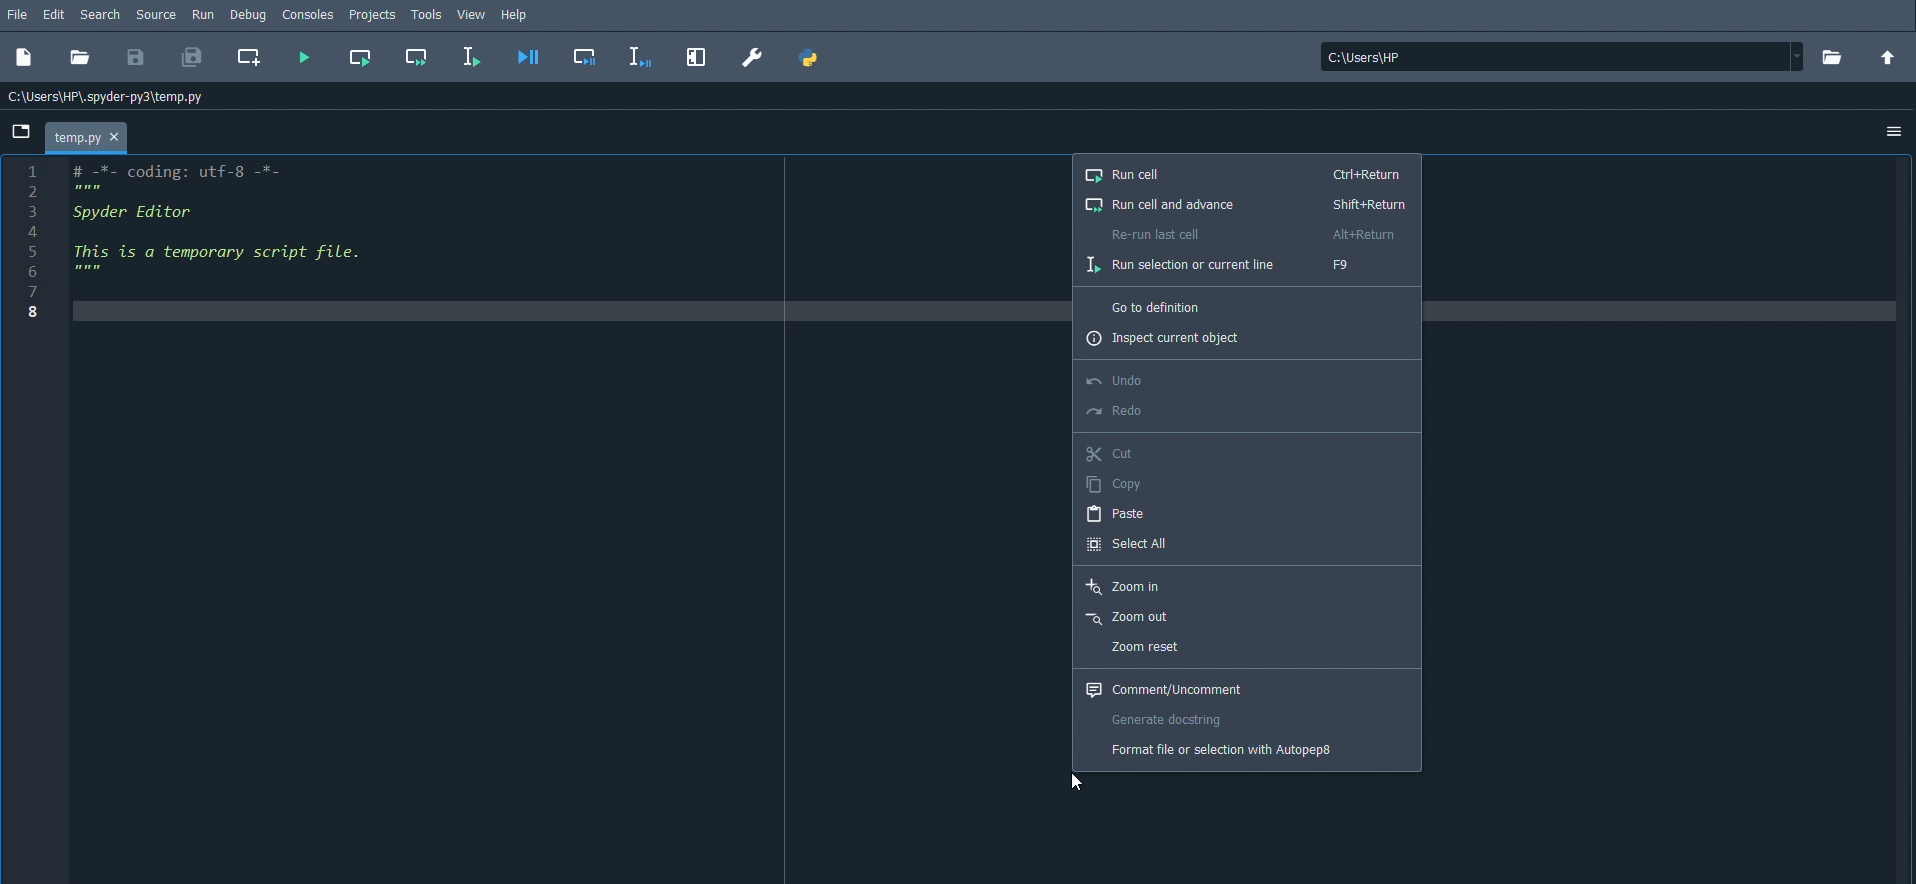  I want to click on Browse tabs, so click(22, 130).